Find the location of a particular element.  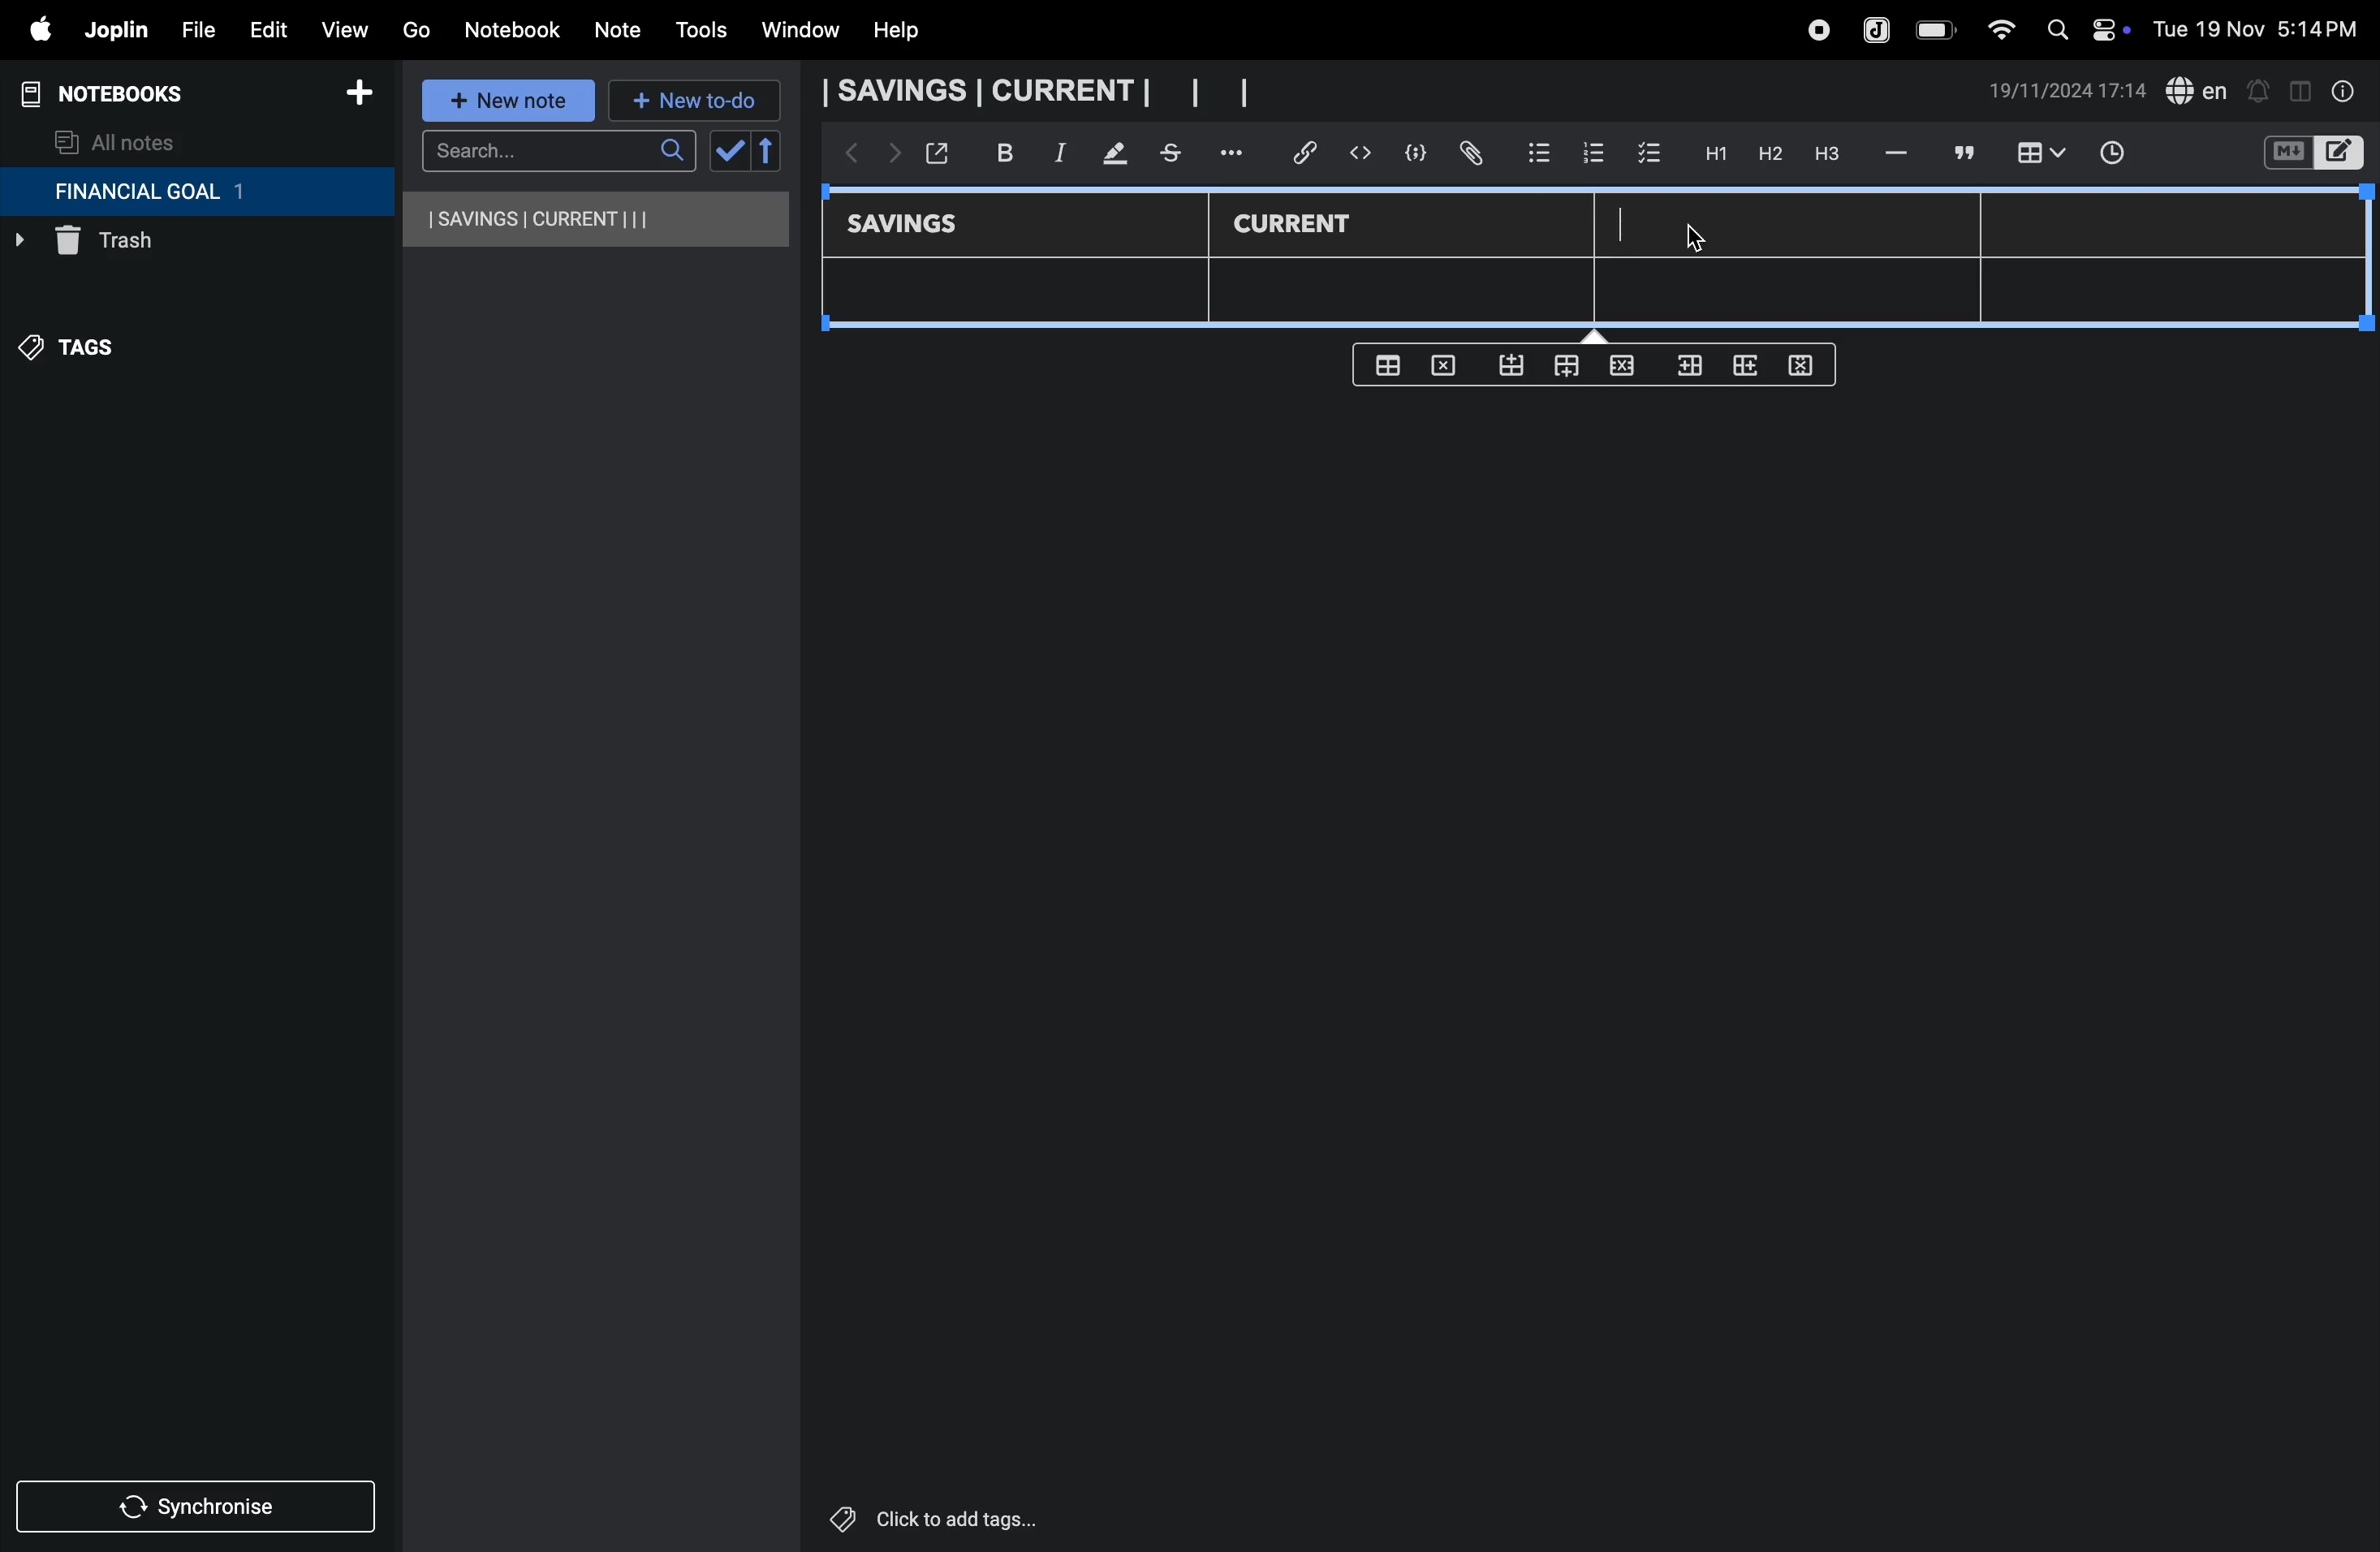

savings and current is located at coordinates (598, 219).